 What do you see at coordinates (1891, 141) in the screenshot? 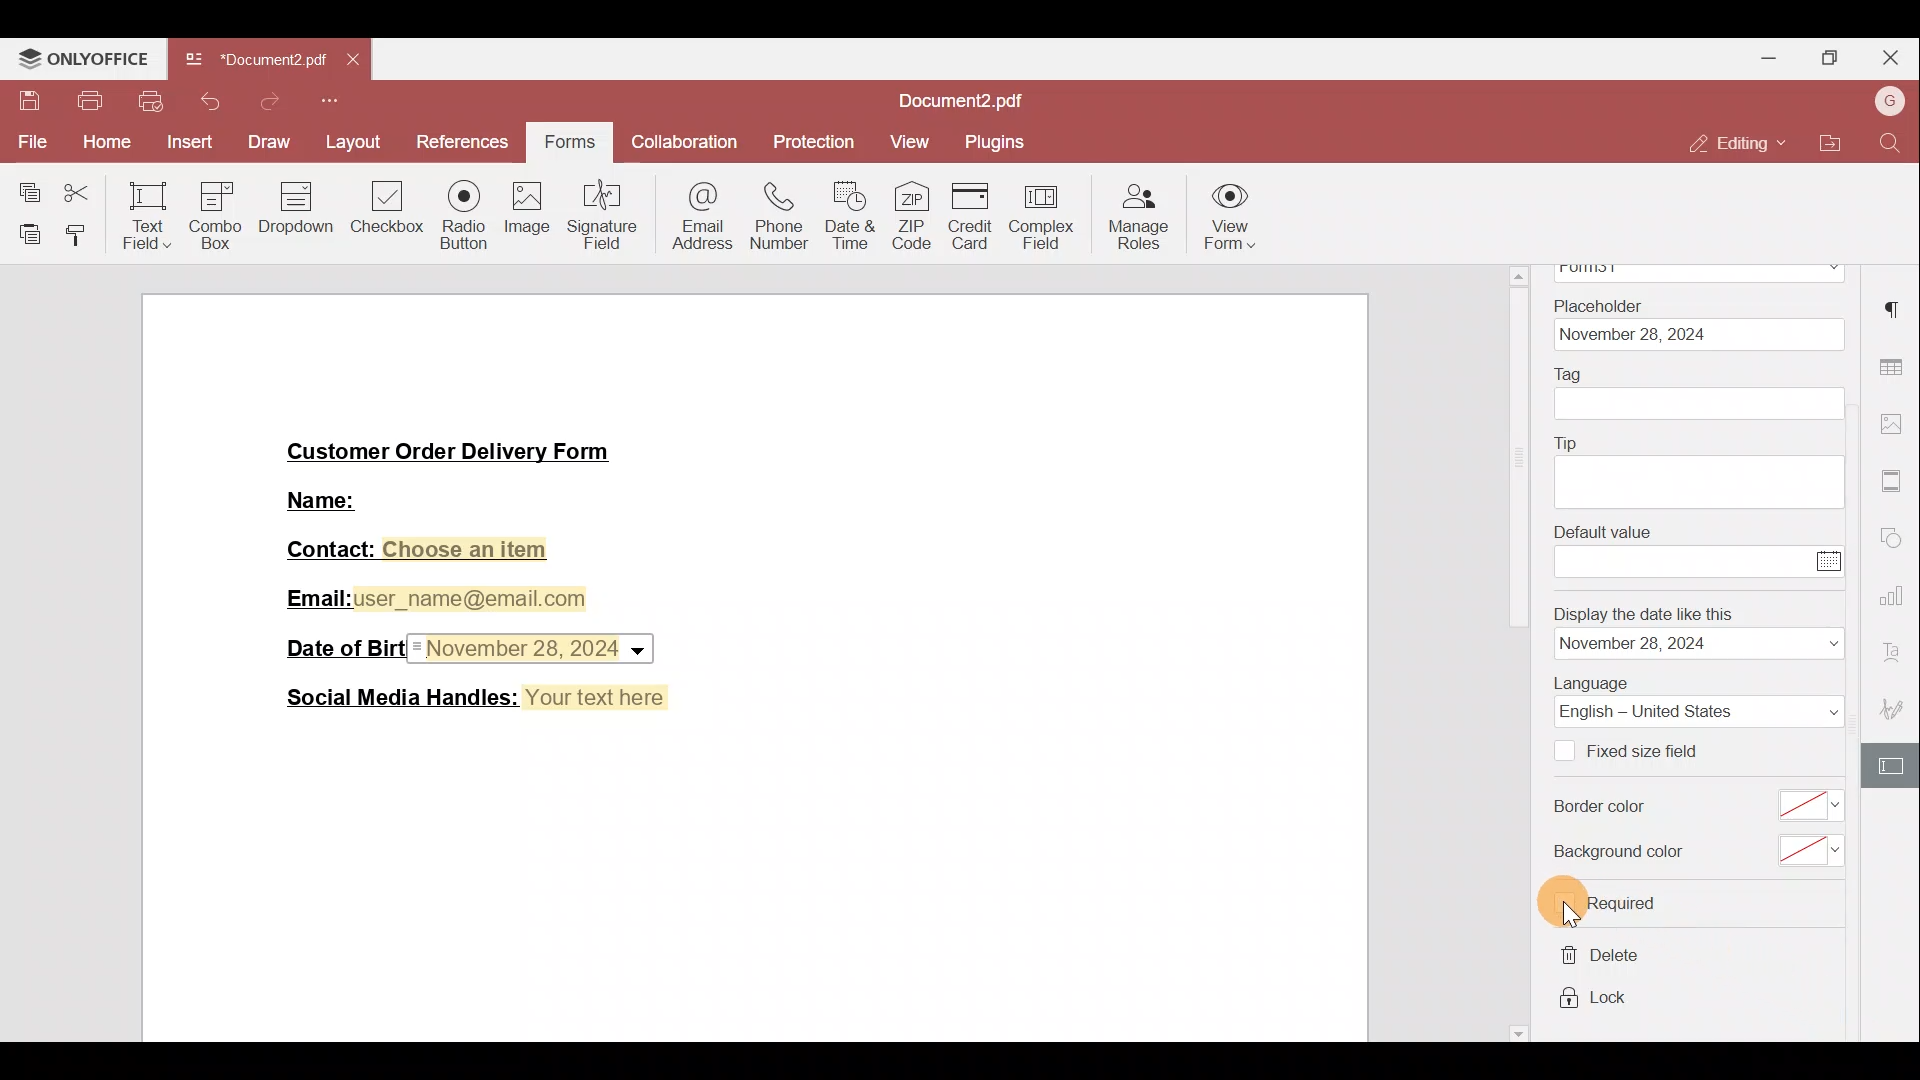
I see `Find` at bounding box center [1891, 141].